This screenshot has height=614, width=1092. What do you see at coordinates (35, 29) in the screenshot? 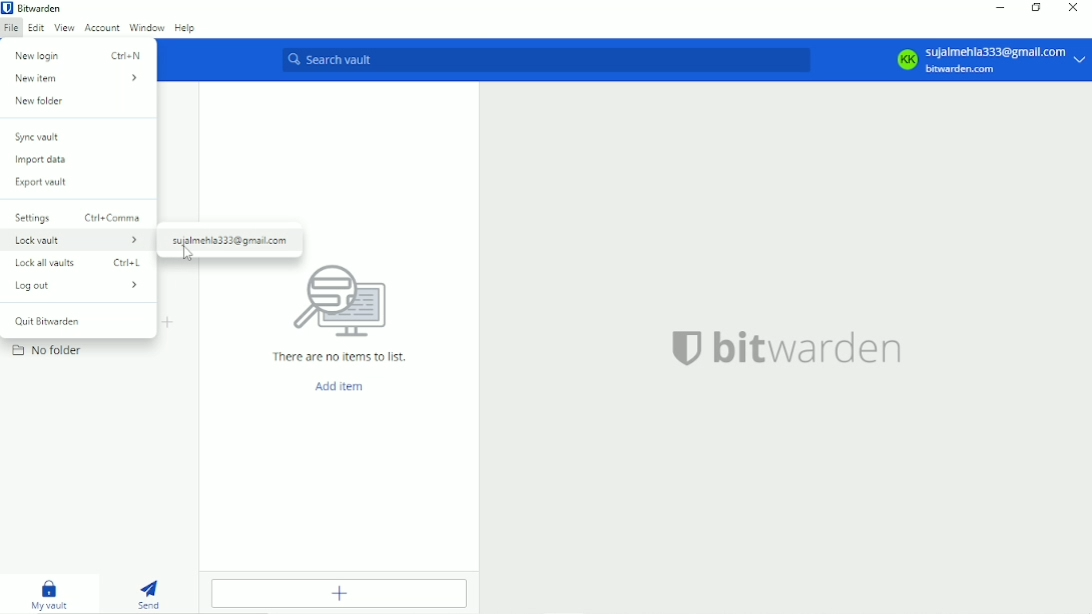
I see `Edit` at bounding box center [35, 29].